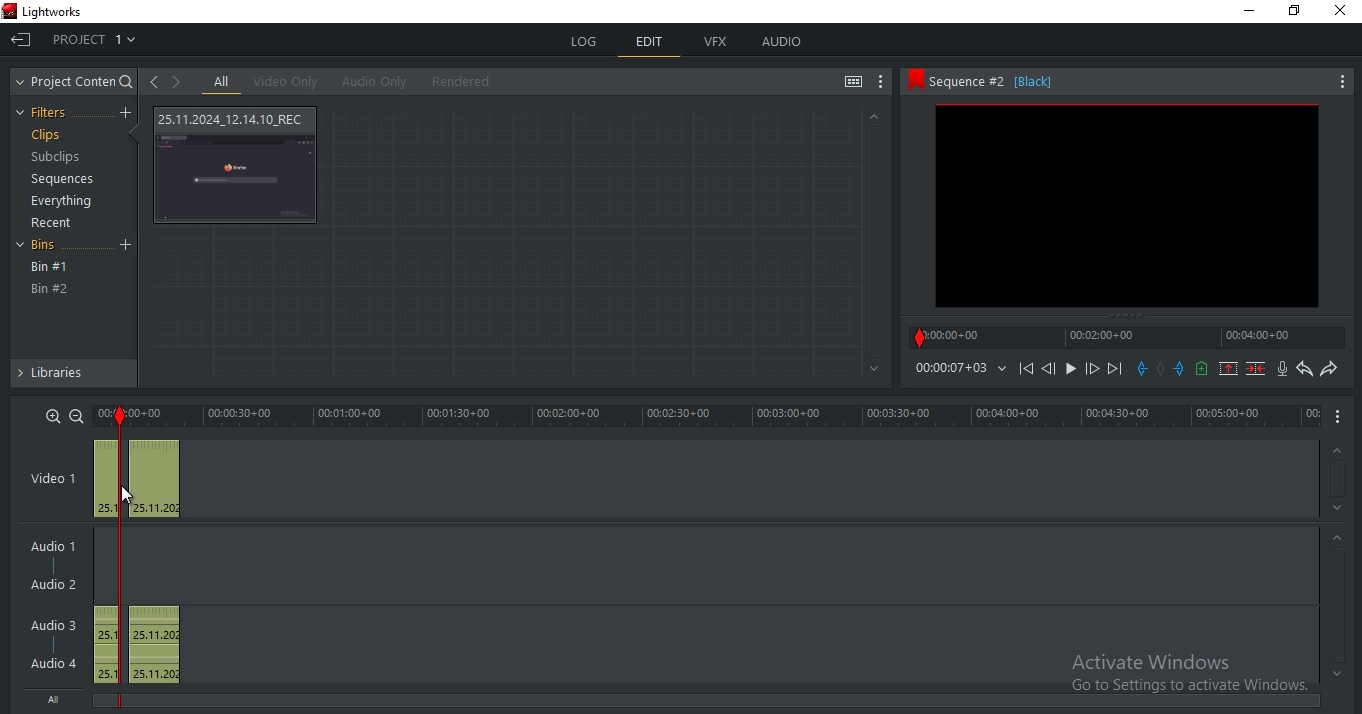  I want to click on Forward, so click(1093, 369).